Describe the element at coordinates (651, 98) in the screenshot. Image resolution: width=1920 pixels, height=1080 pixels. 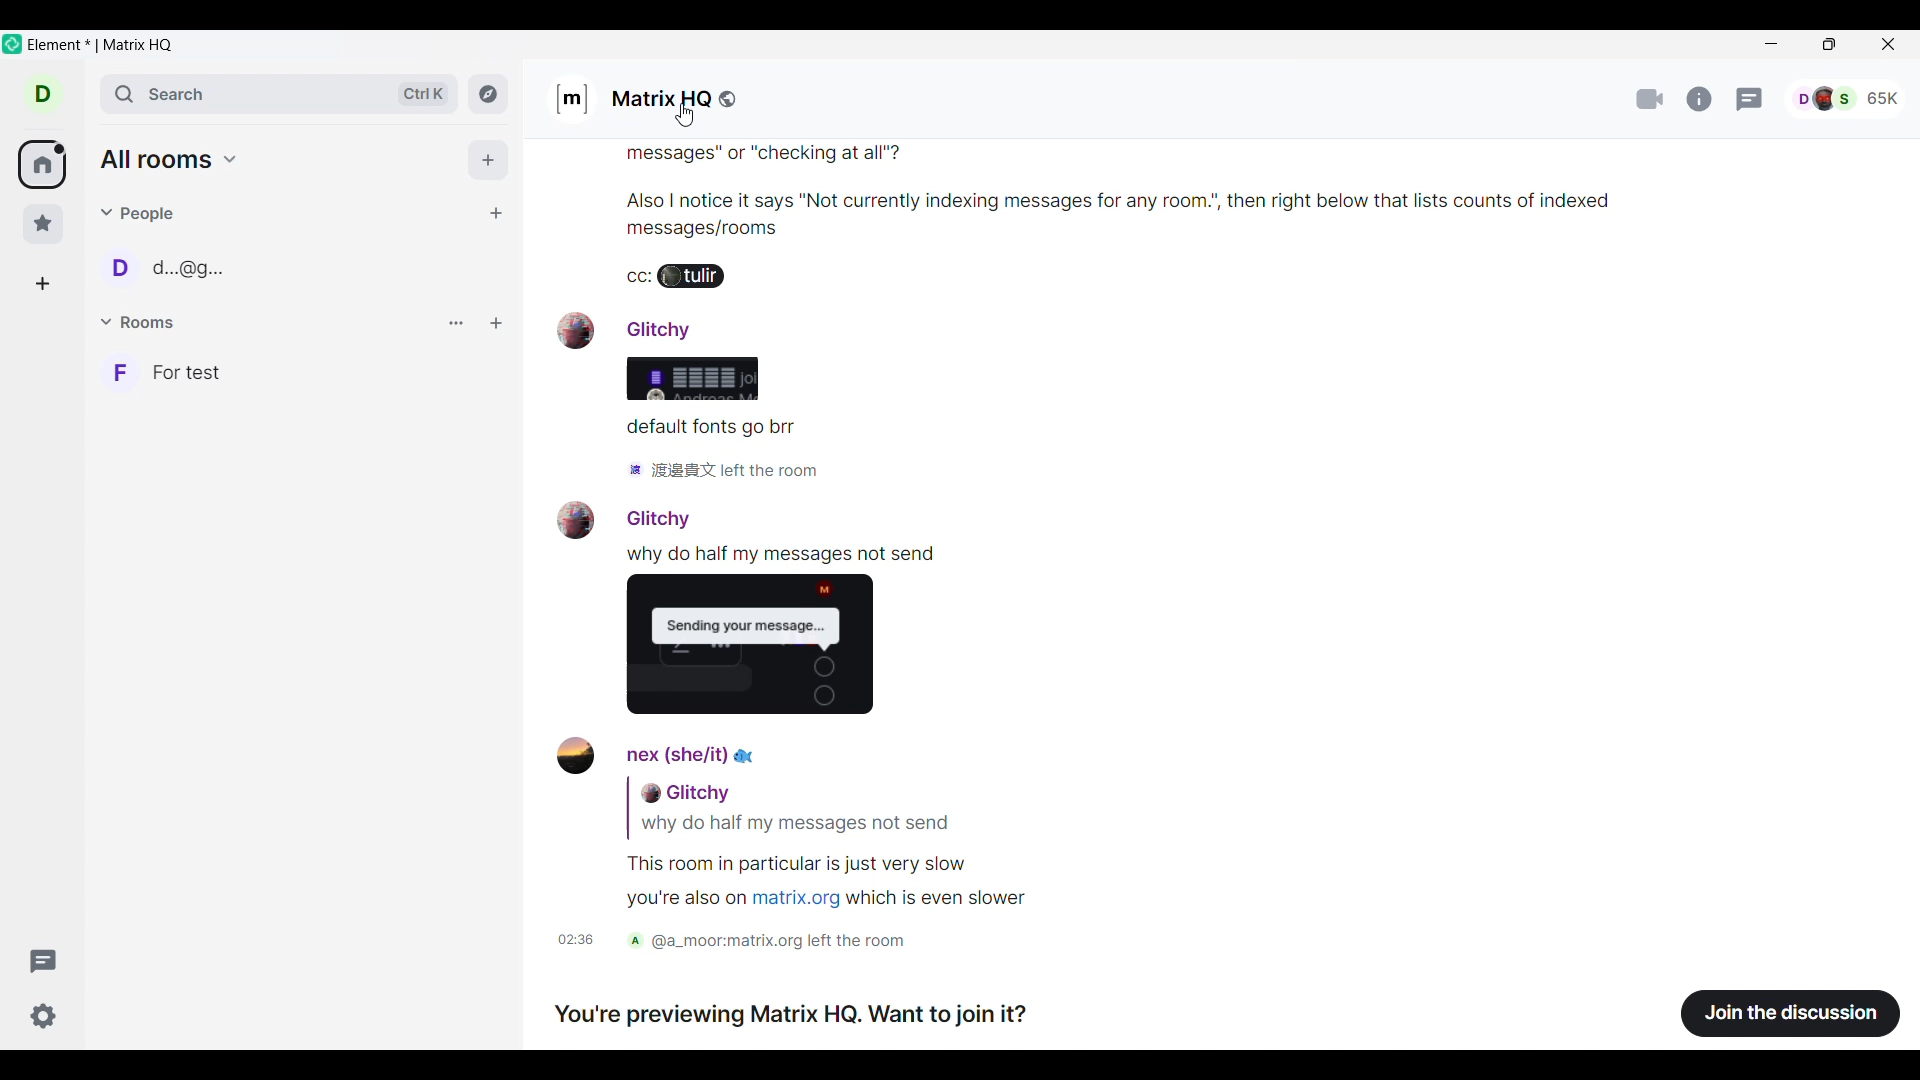
I see `Room settings, Room Name: Matrix HQ` at that location.